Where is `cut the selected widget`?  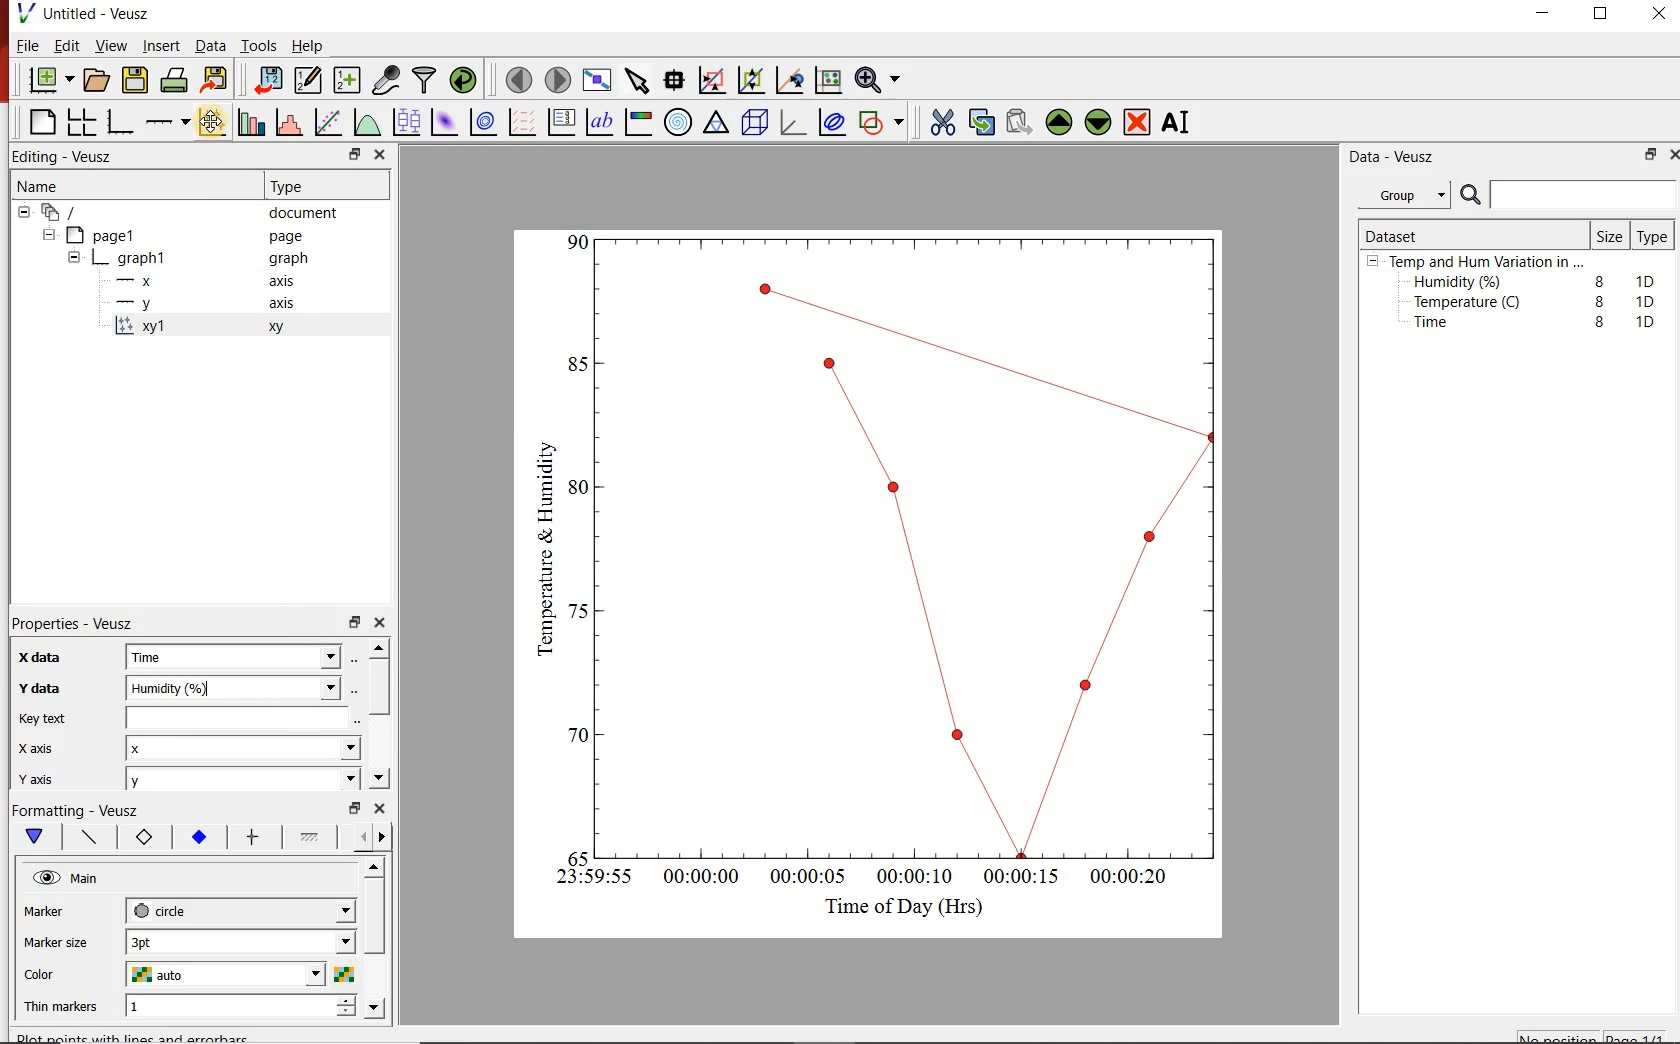
cut the selected widget is located at coordinates (941, 120).